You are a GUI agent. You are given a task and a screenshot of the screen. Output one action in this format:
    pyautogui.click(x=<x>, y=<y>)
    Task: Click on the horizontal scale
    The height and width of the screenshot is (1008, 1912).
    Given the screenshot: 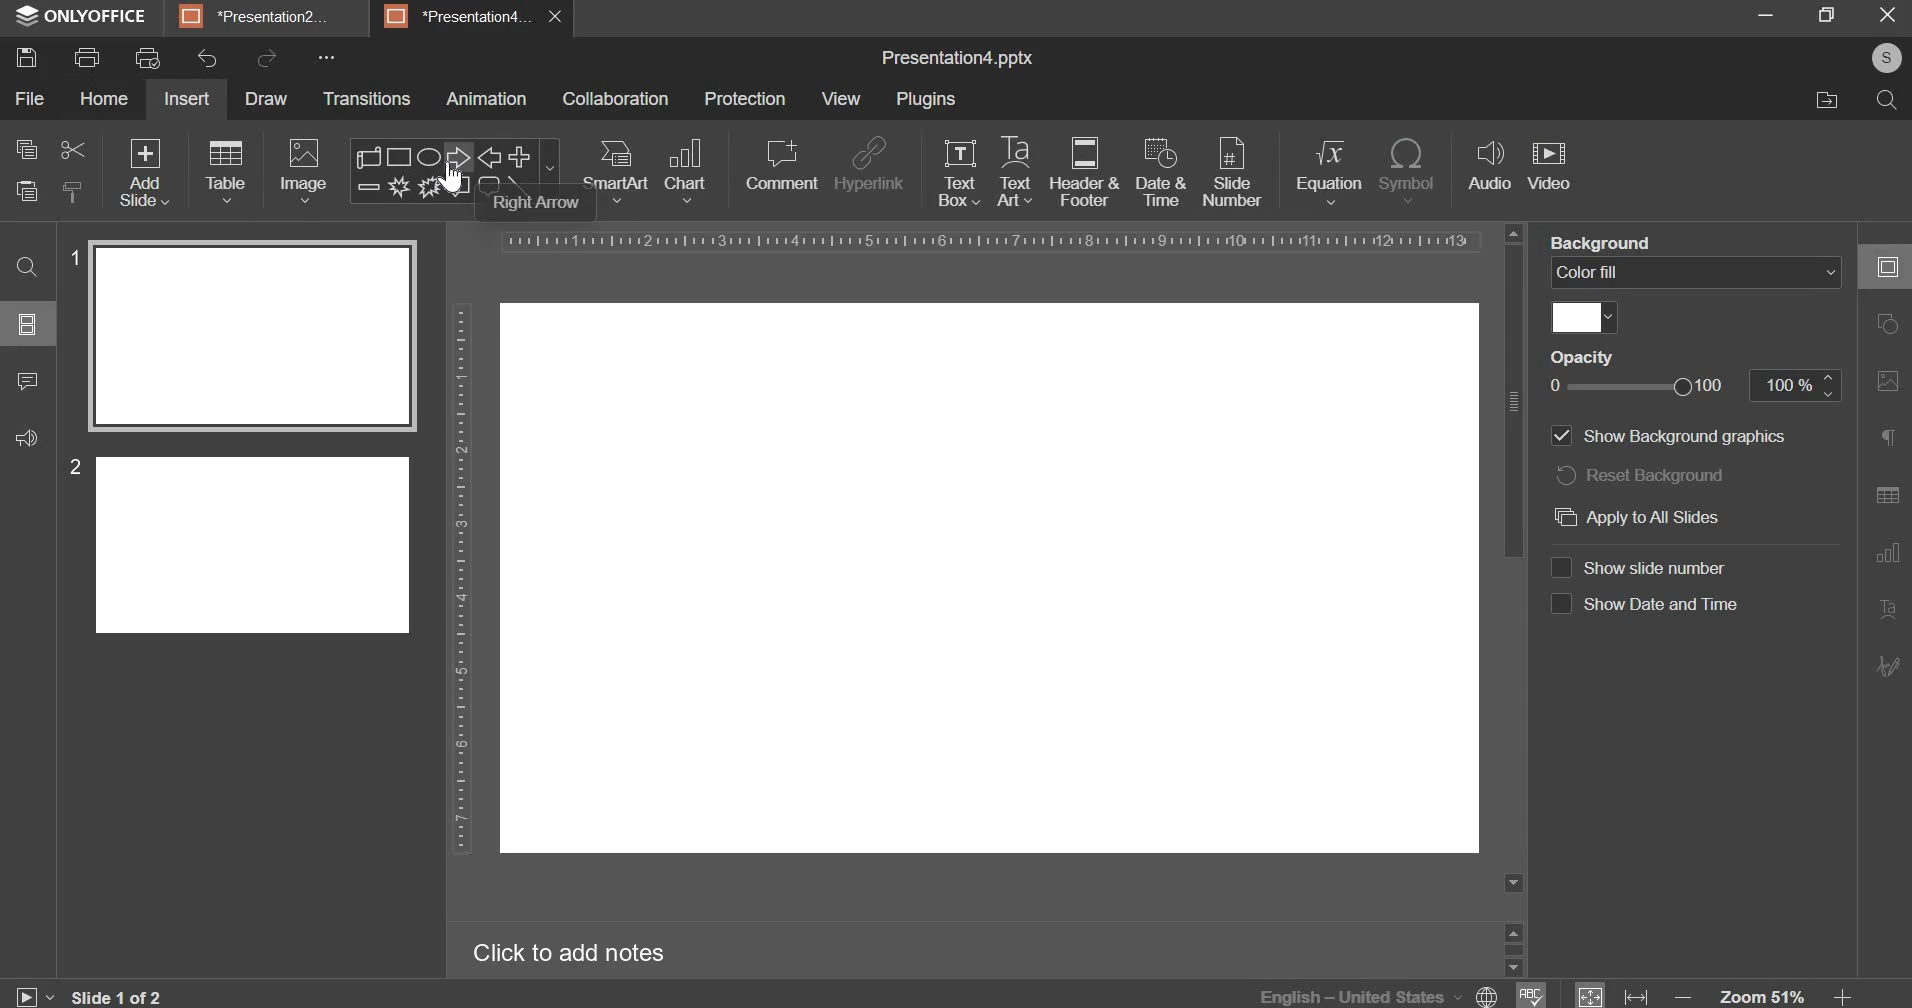 What is the action you would take?
    pyautogui.click(x=991, y=240)
    